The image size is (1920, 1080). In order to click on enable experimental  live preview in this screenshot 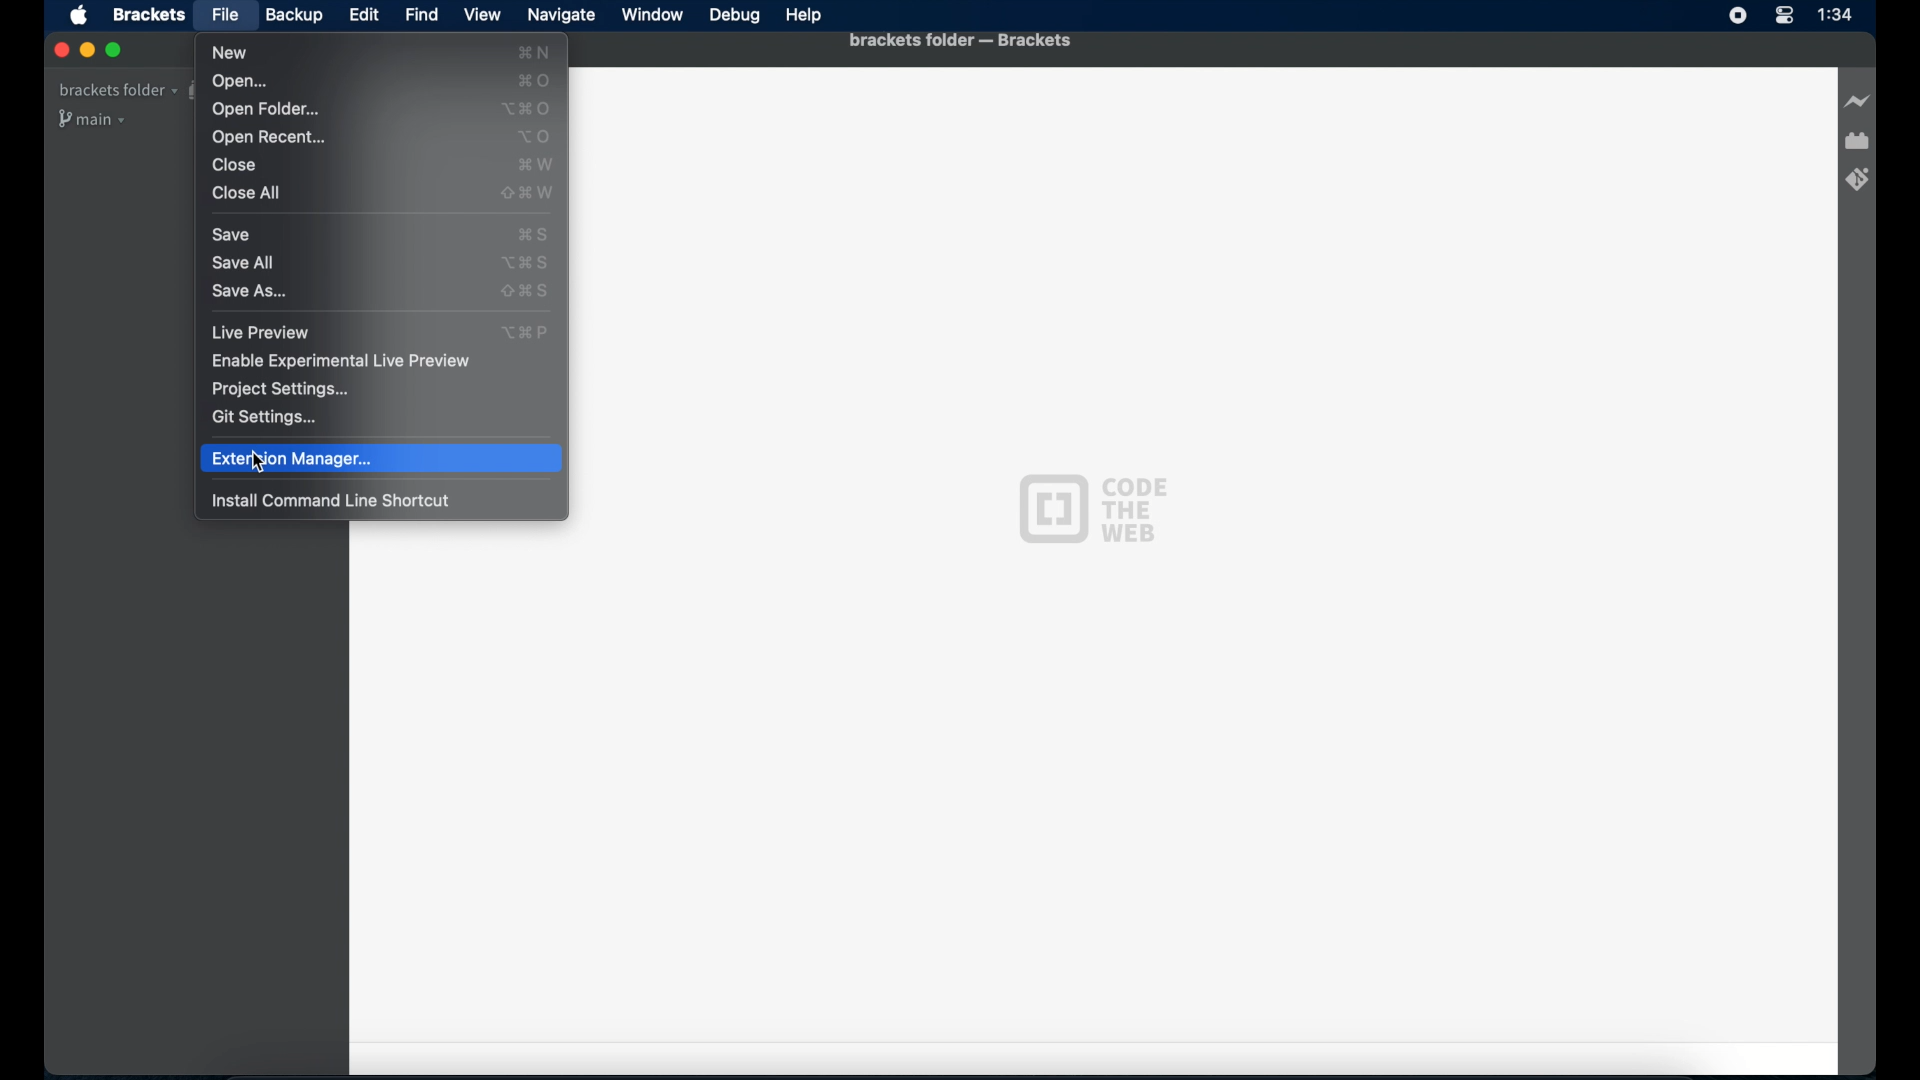, I will do `click(342, 361)`.